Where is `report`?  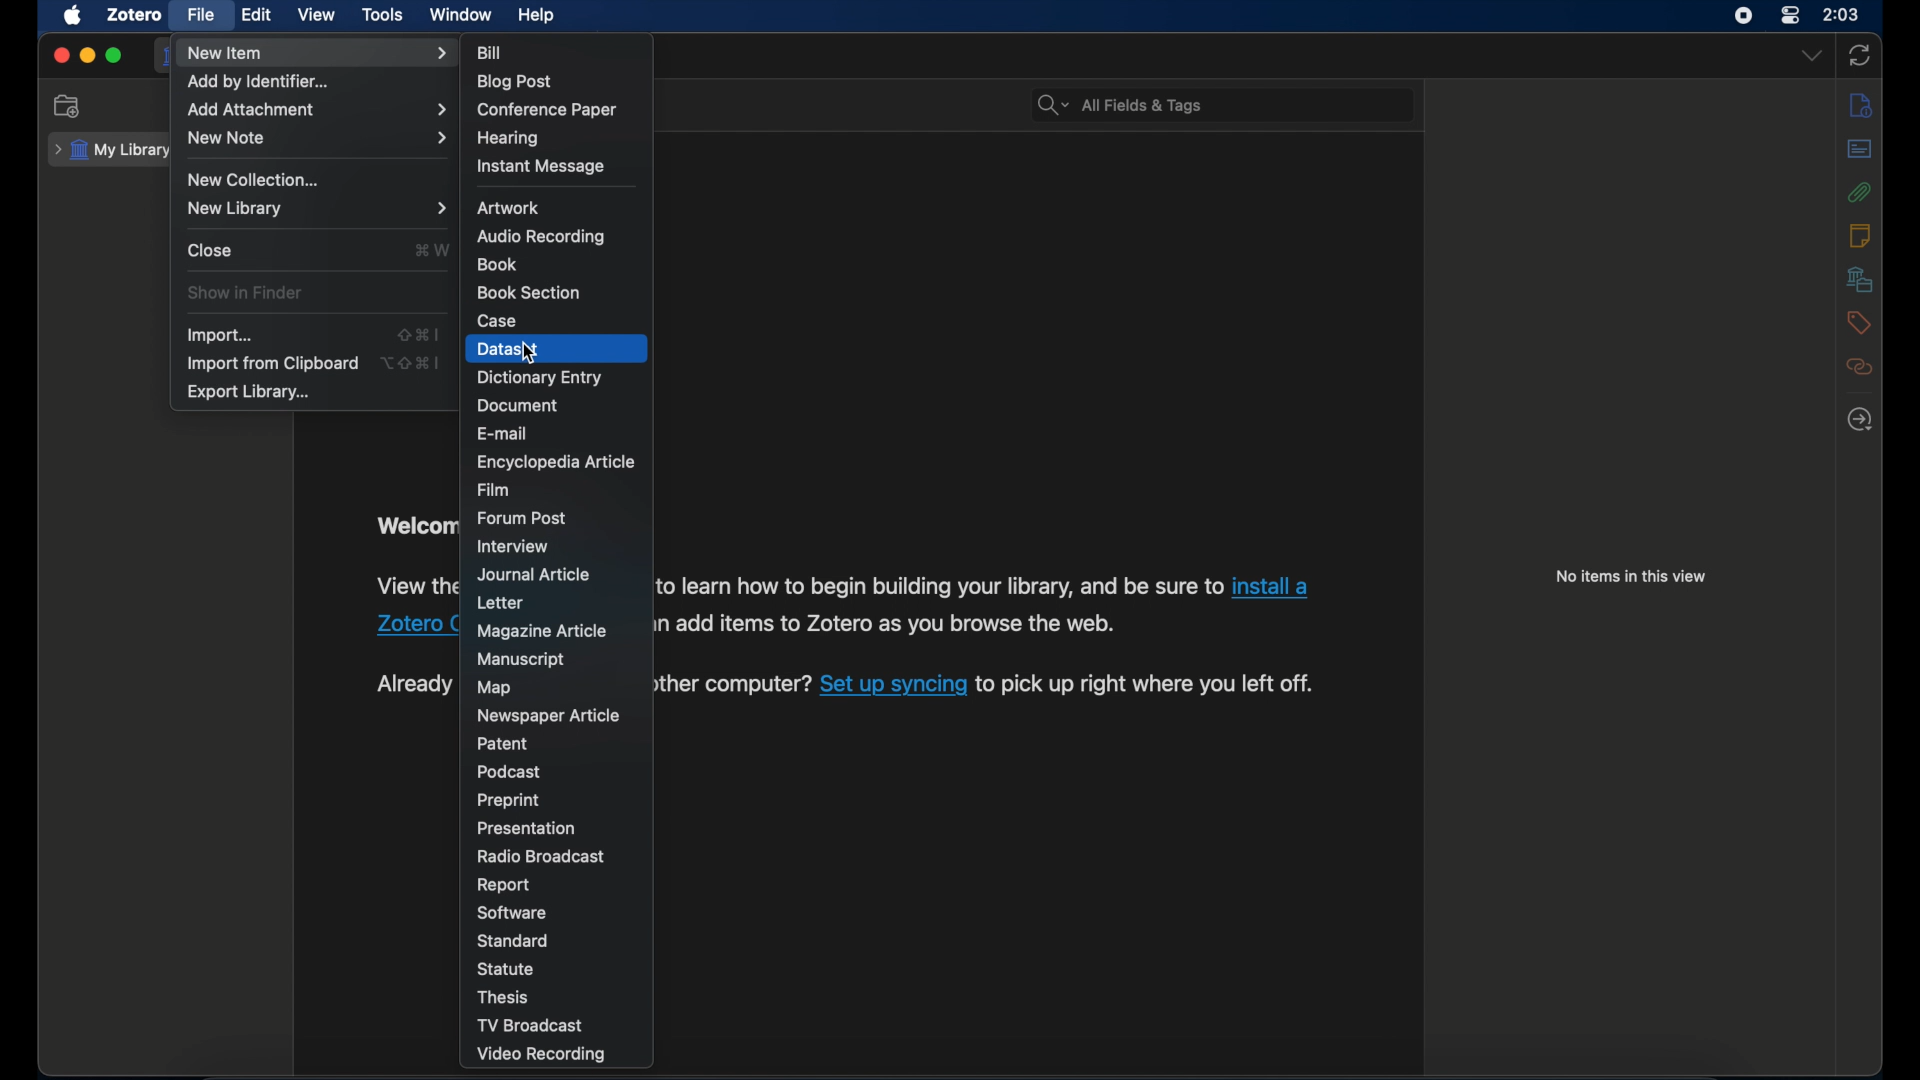 report is located at coordinates (503, 885).